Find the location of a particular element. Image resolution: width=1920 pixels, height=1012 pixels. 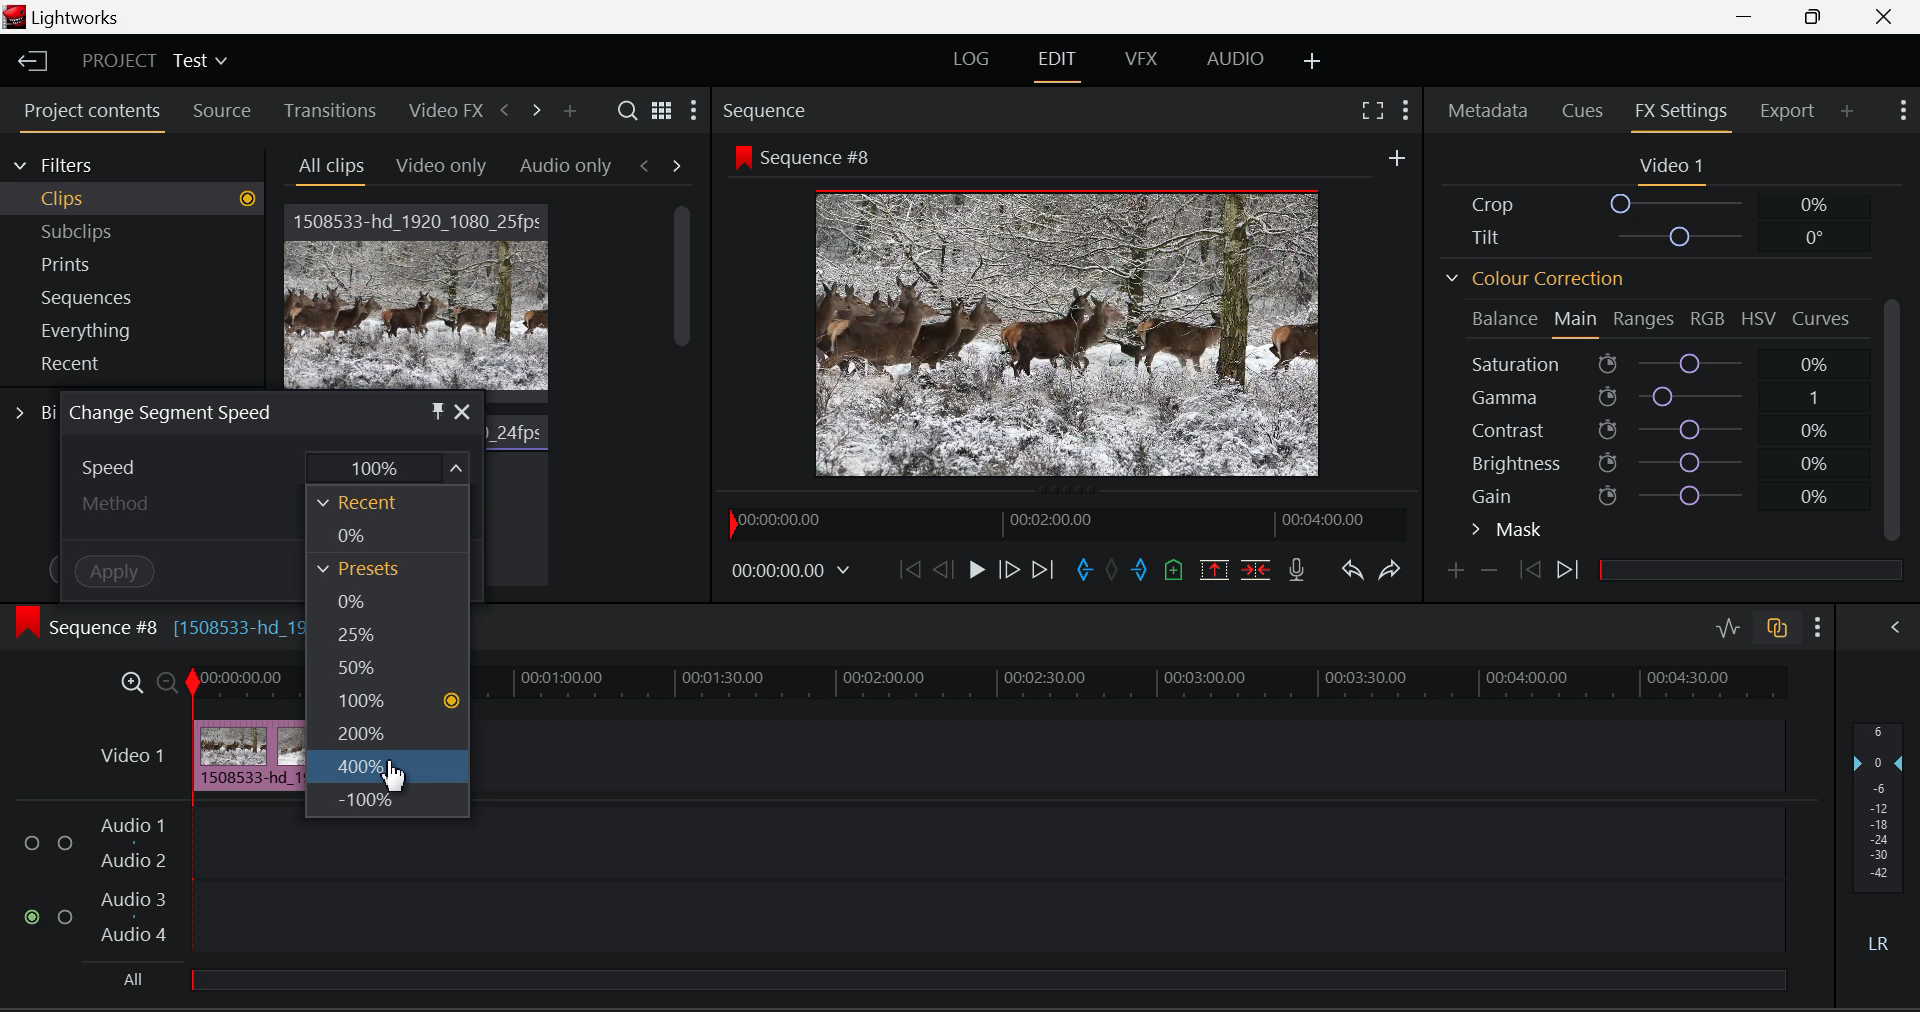

Left Round Sound Button is located at coordinates (1876, 943).